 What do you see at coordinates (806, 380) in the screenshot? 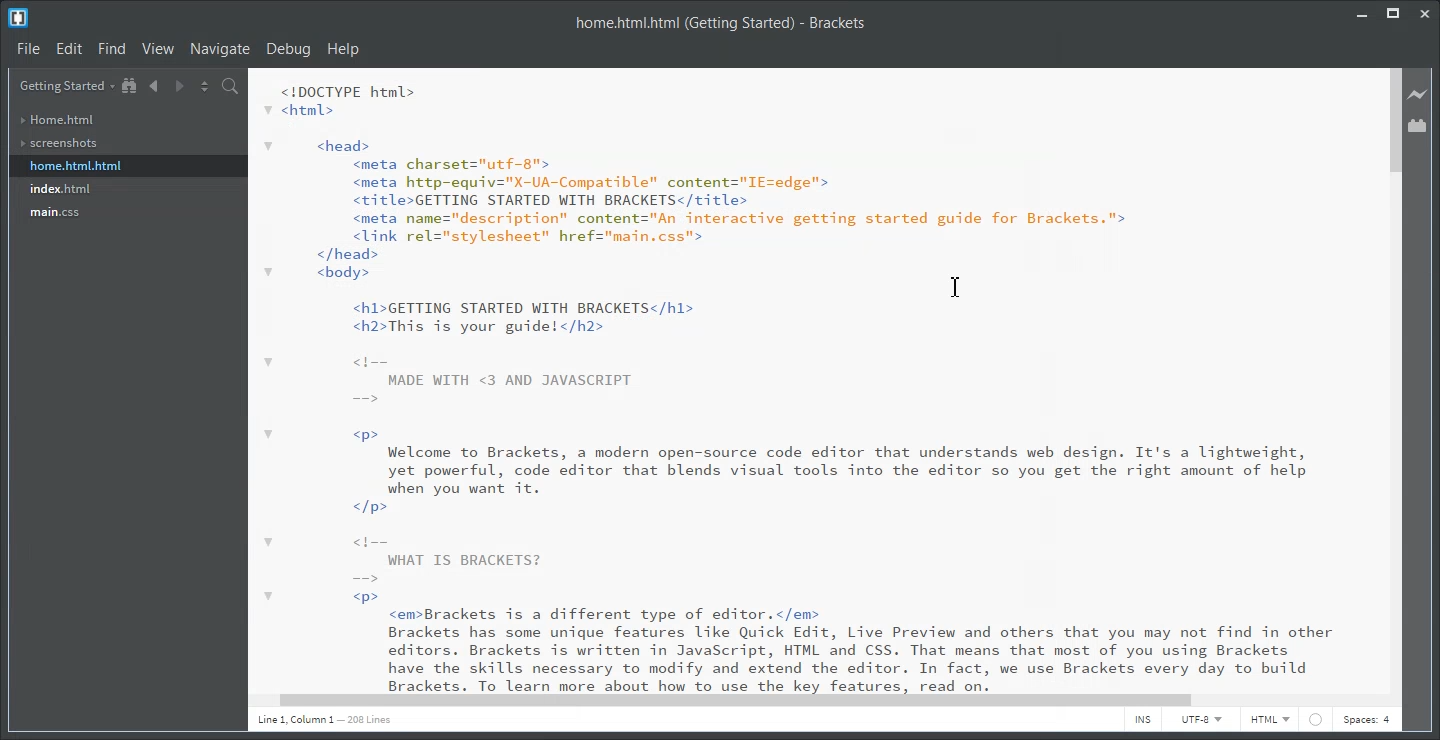
I see `Text 2` at bounding box center [806, 380].